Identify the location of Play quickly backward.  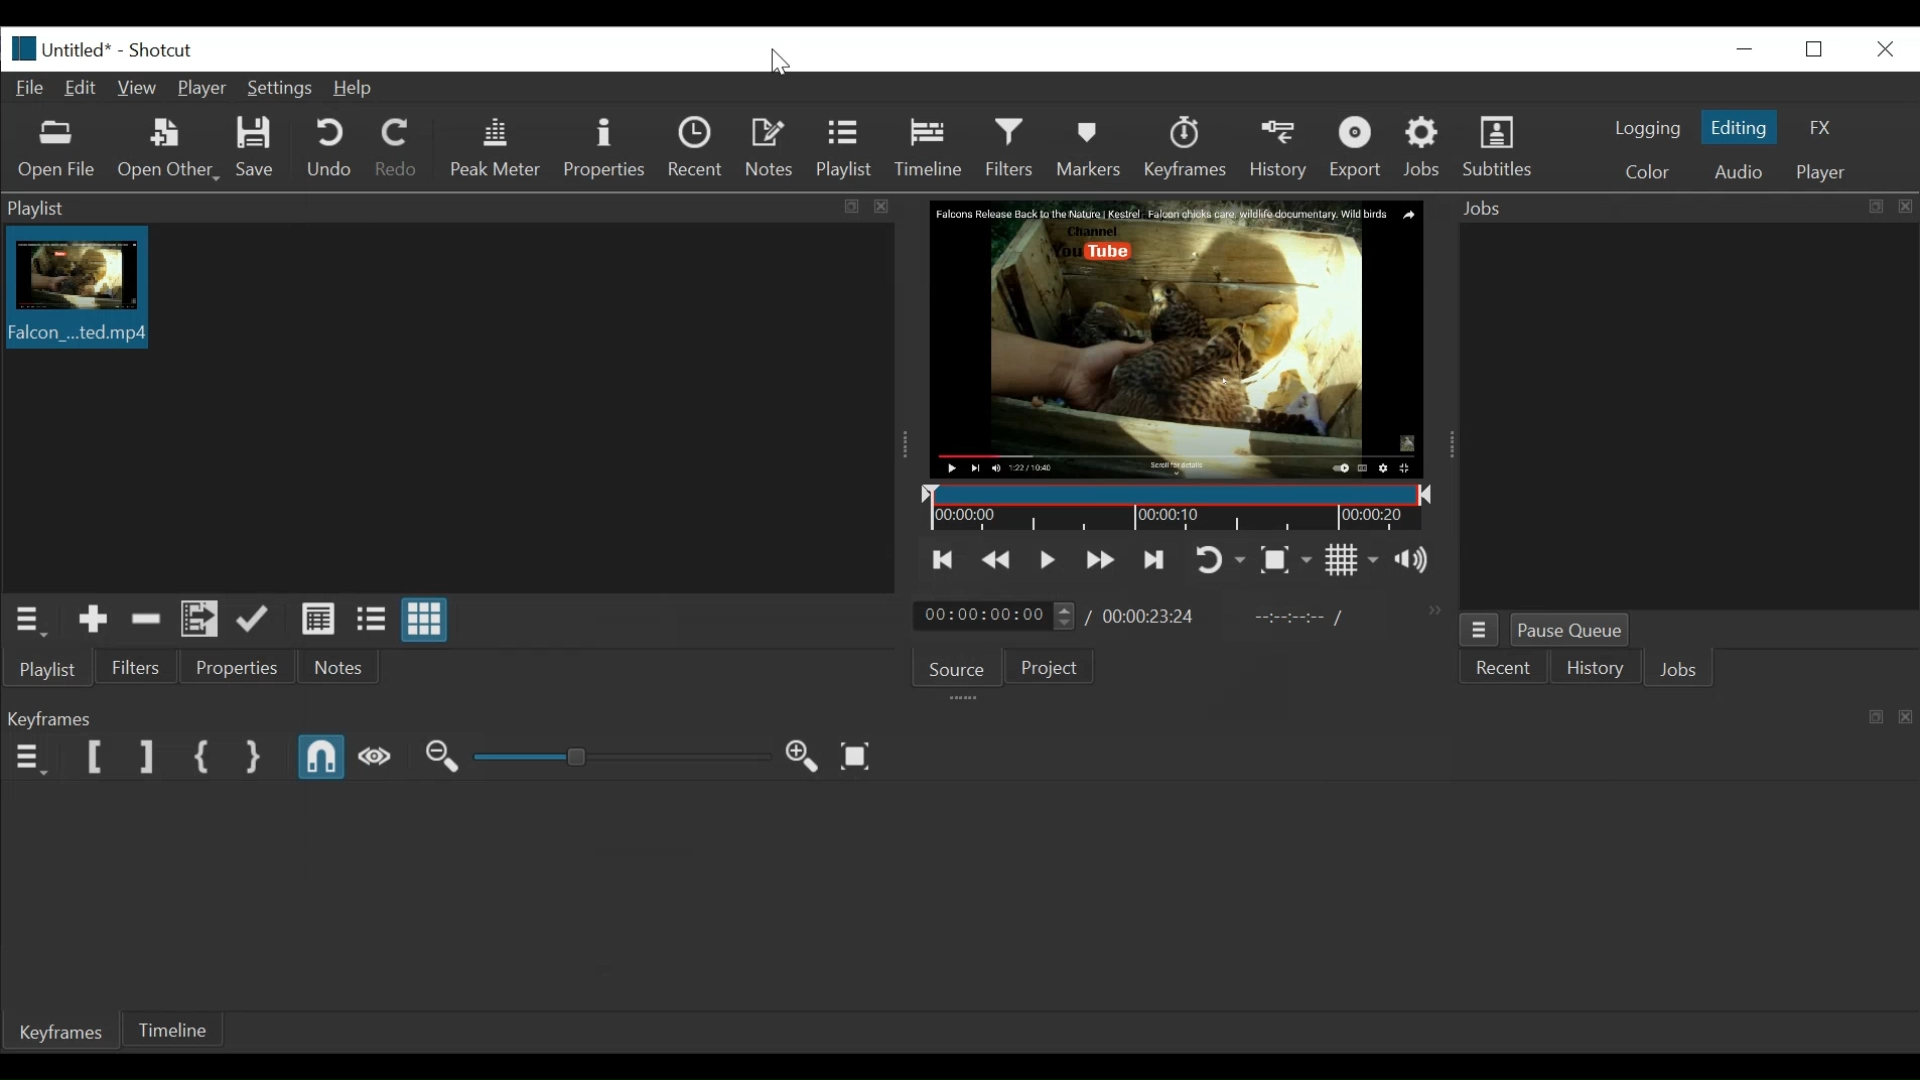
(998, 560).